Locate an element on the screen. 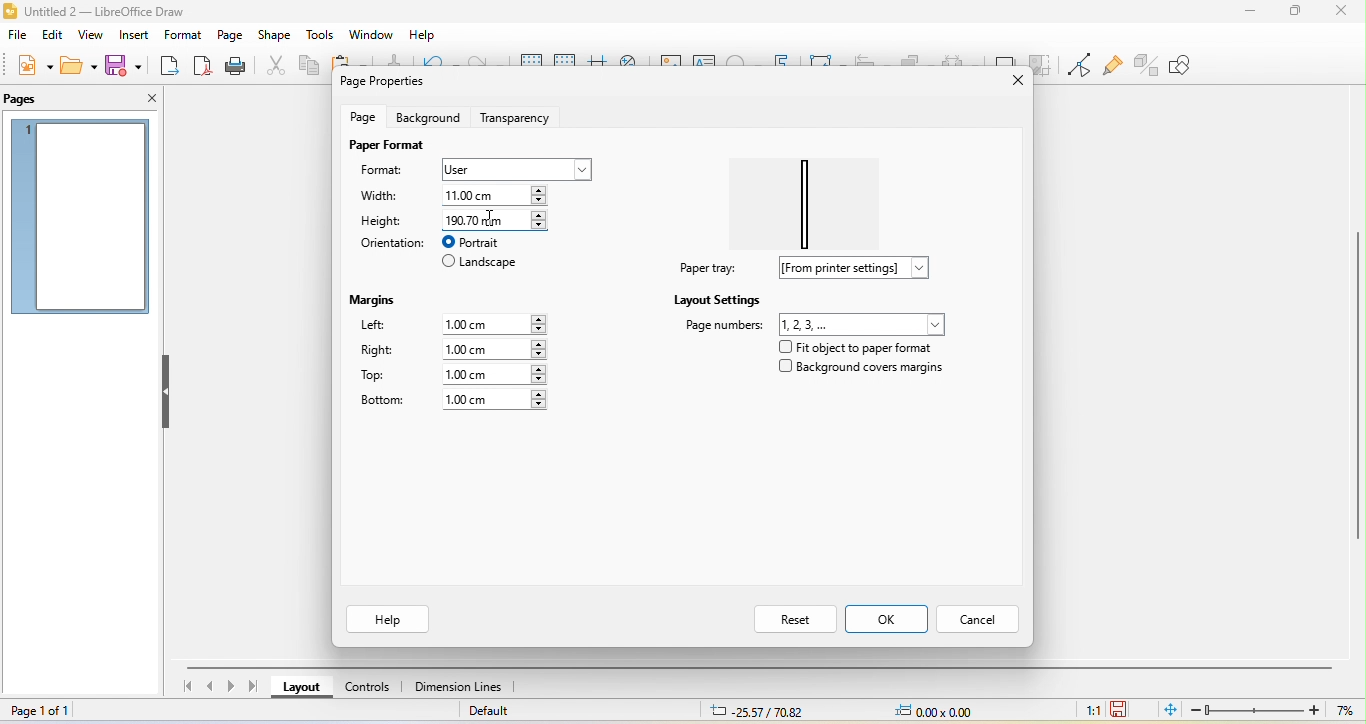 This screenshot has width=1366, height=724. layout is located at coordinates (303, 690).